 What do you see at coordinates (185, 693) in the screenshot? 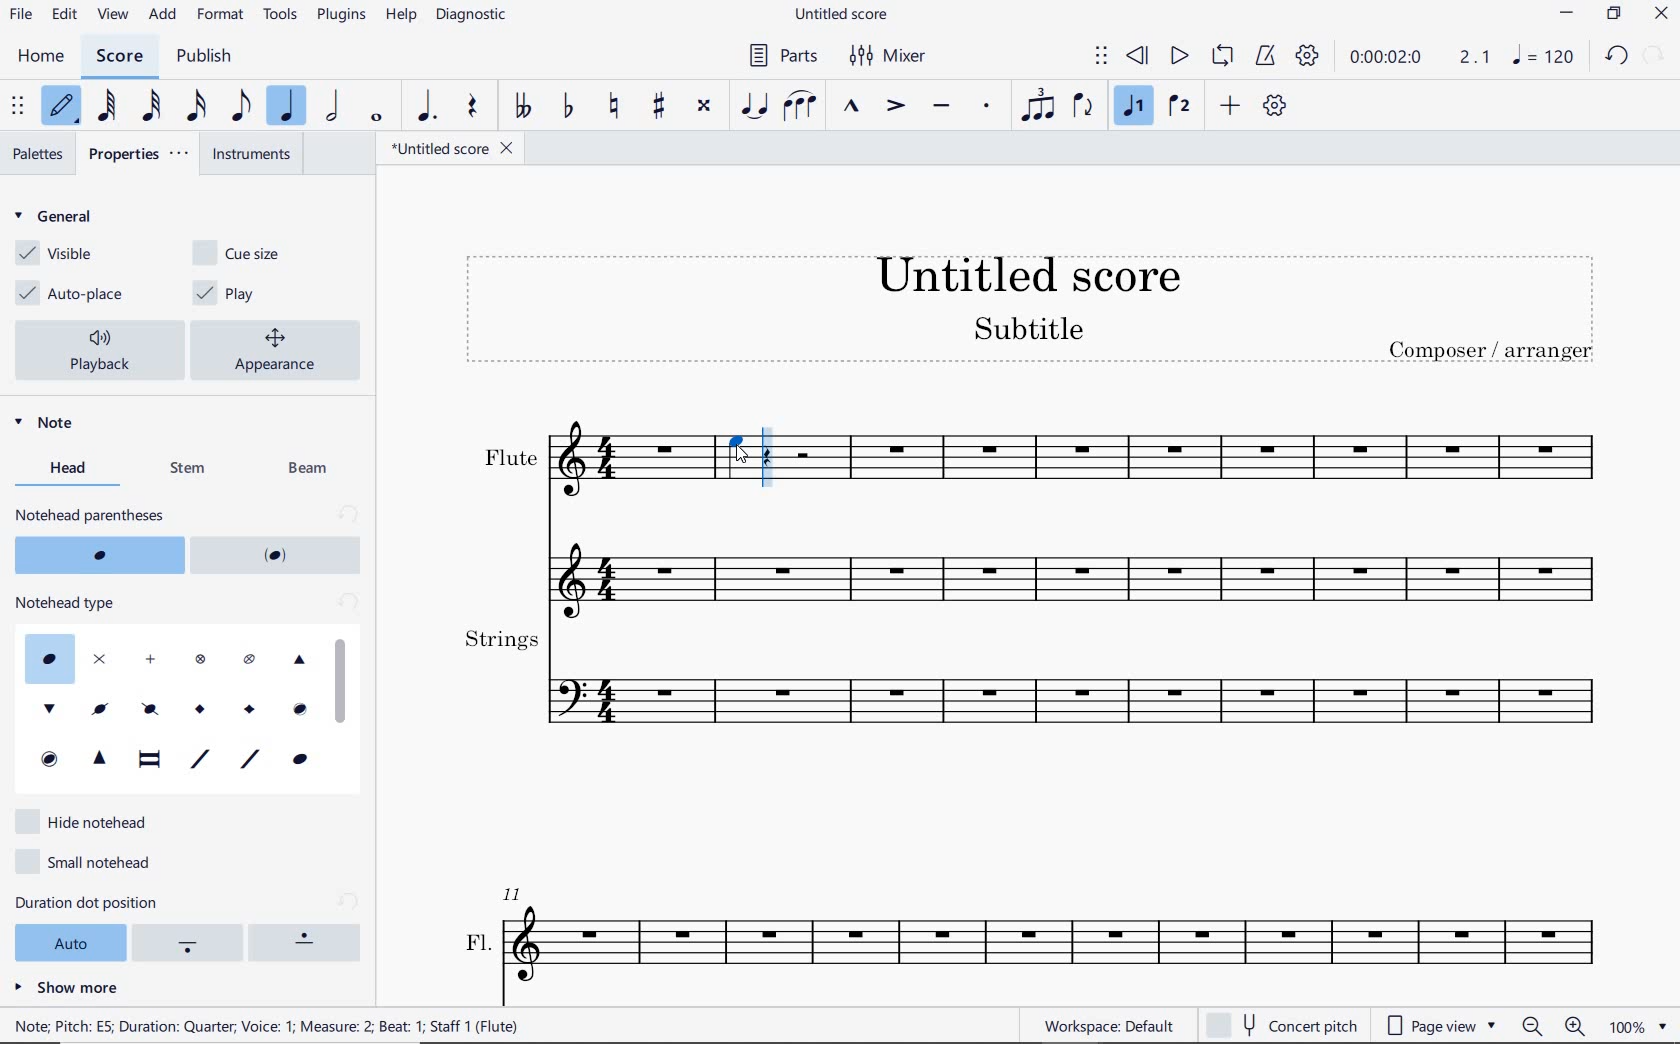
I see `NOTEHEAD TYPE` at bounding box center [185, 693].